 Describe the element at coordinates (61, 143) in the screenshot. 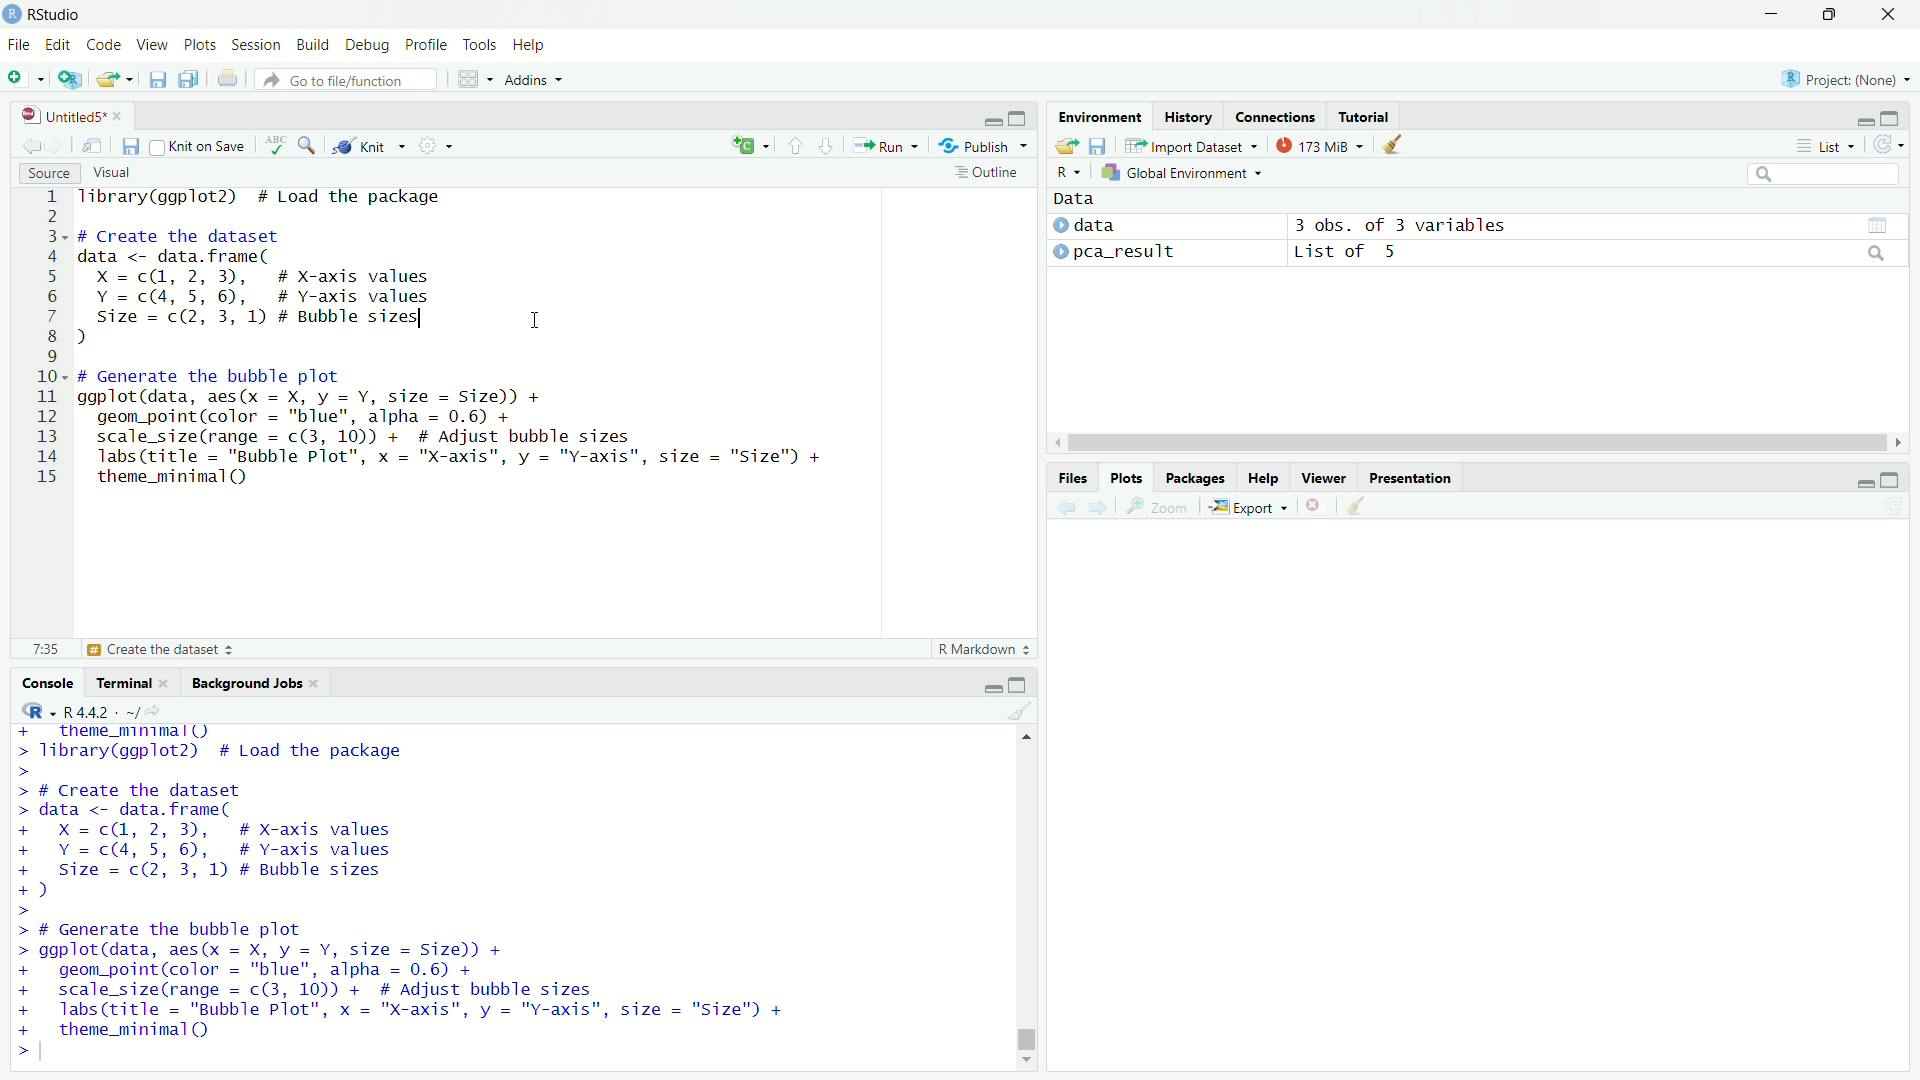

I see `go forward` at that location.